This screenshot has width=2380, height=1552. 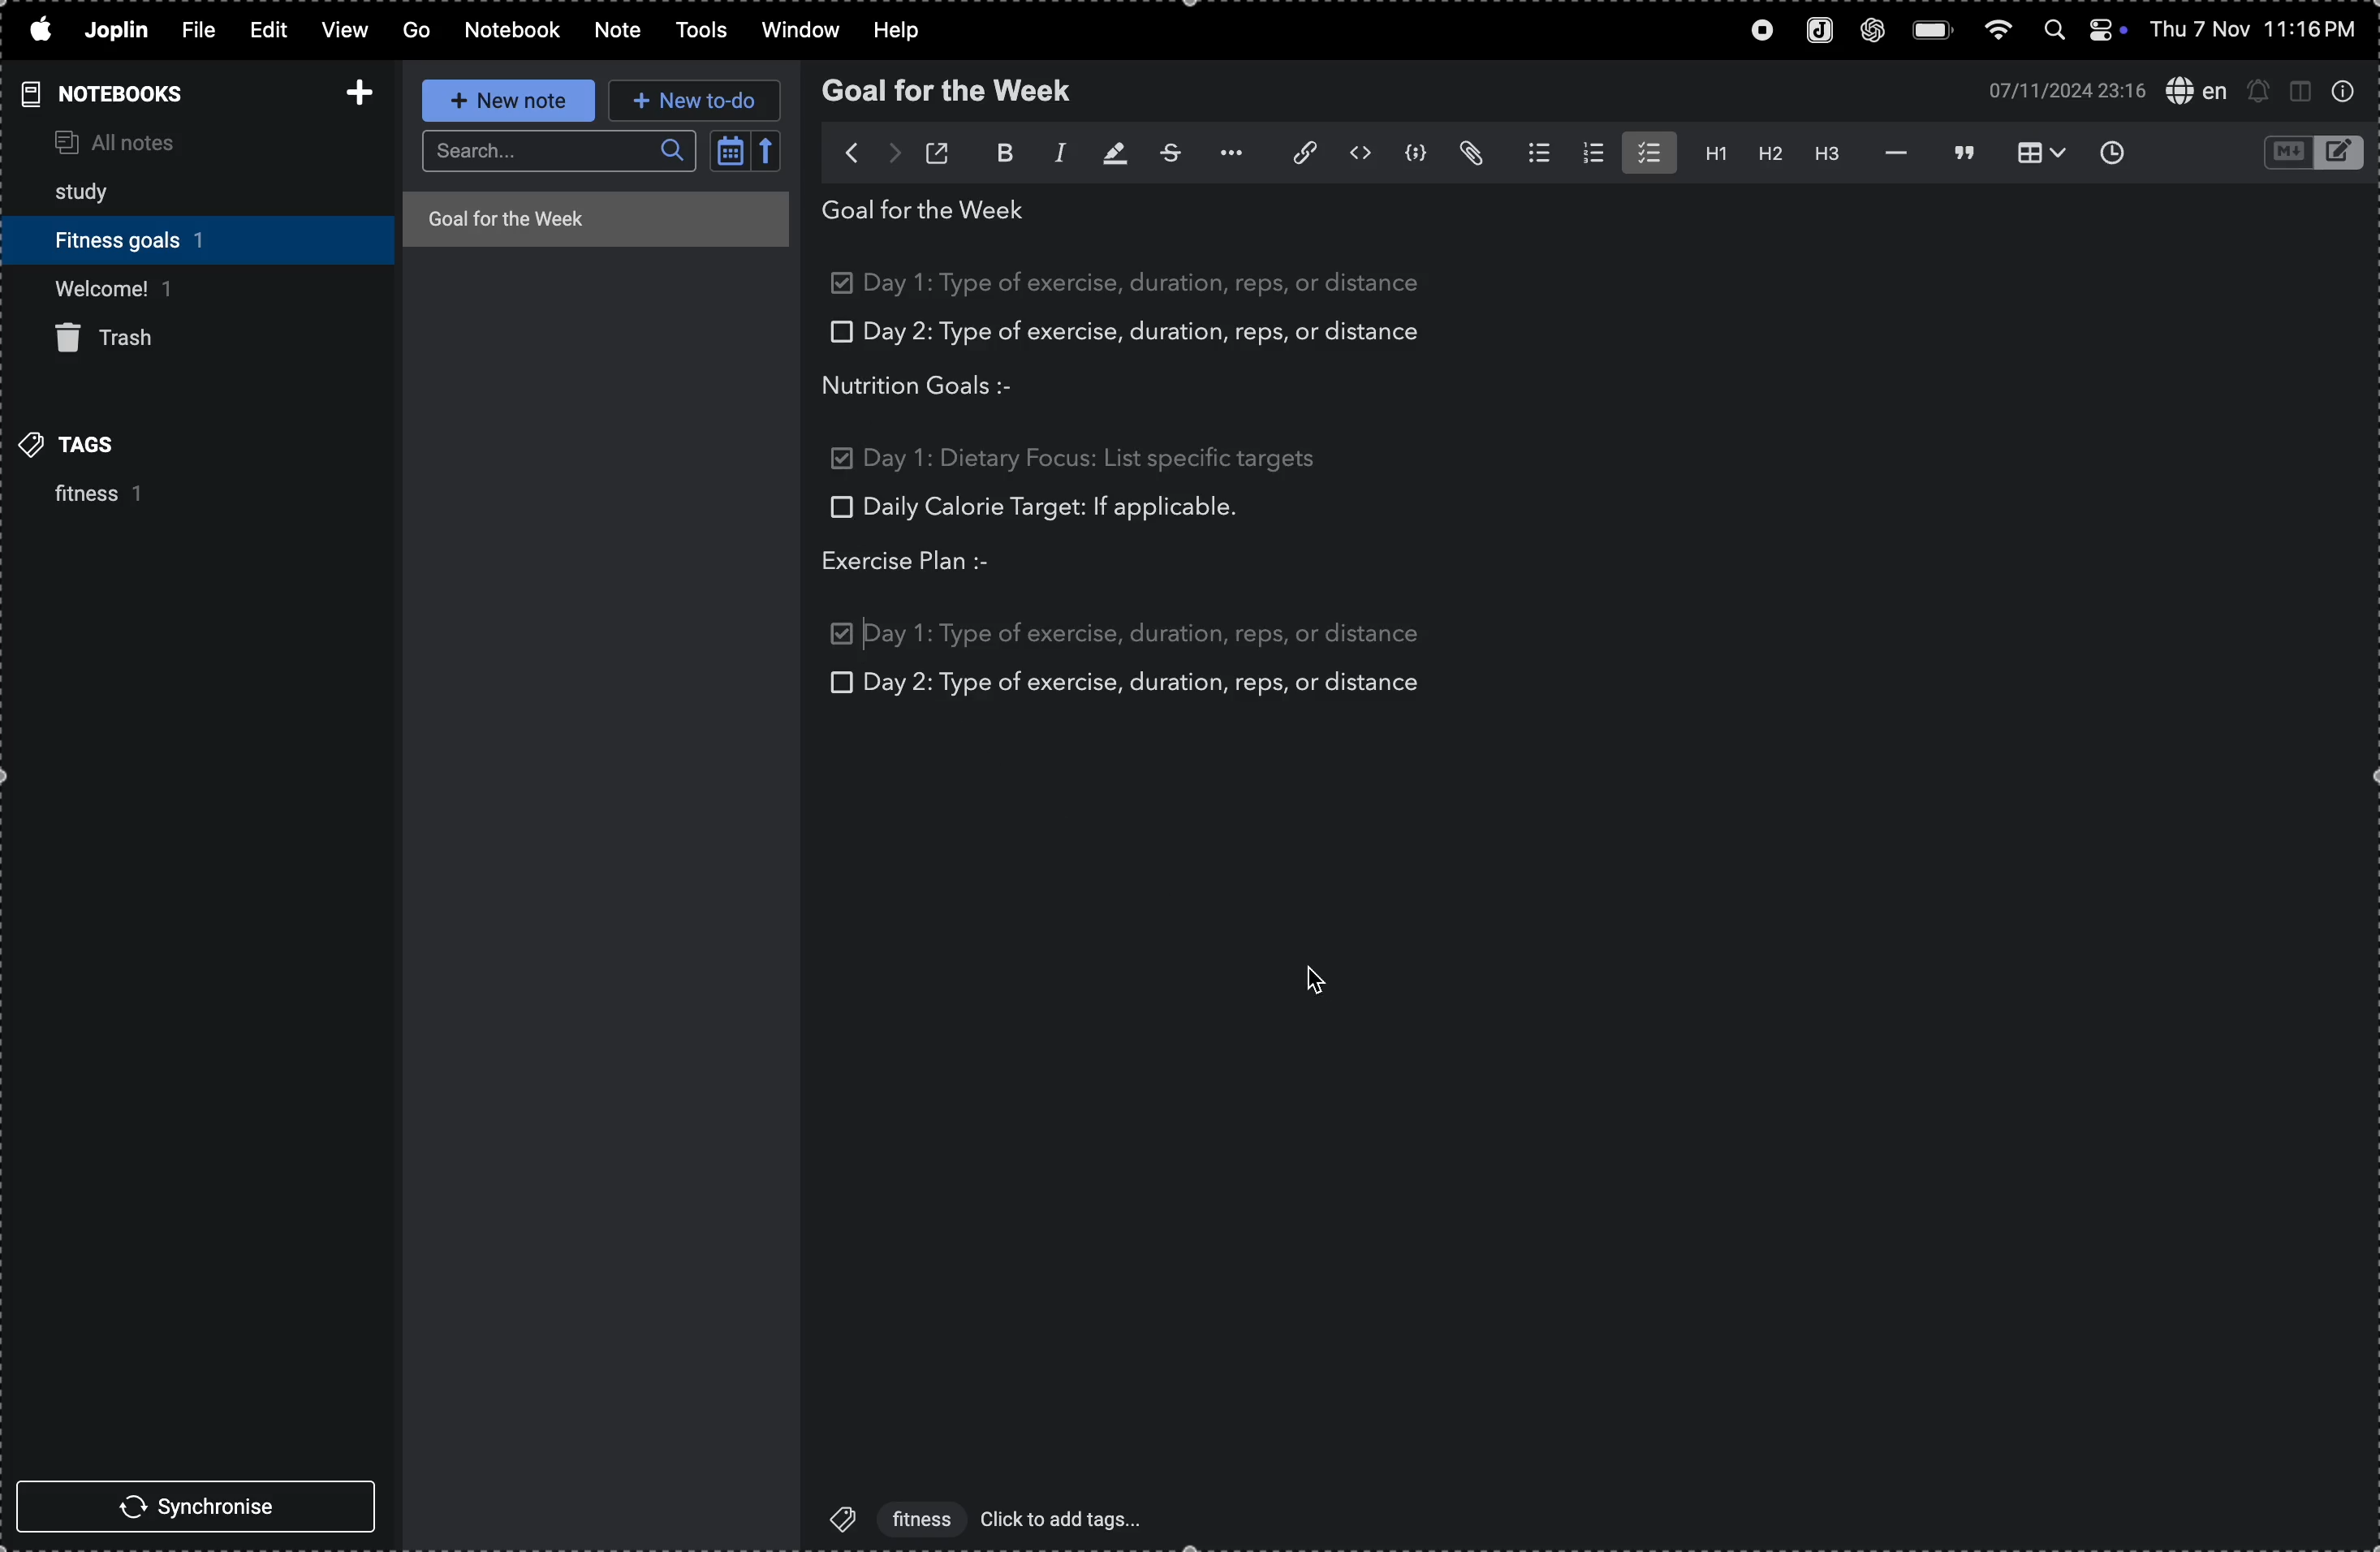 I want to click on inline, so click(x=1357, y=154).